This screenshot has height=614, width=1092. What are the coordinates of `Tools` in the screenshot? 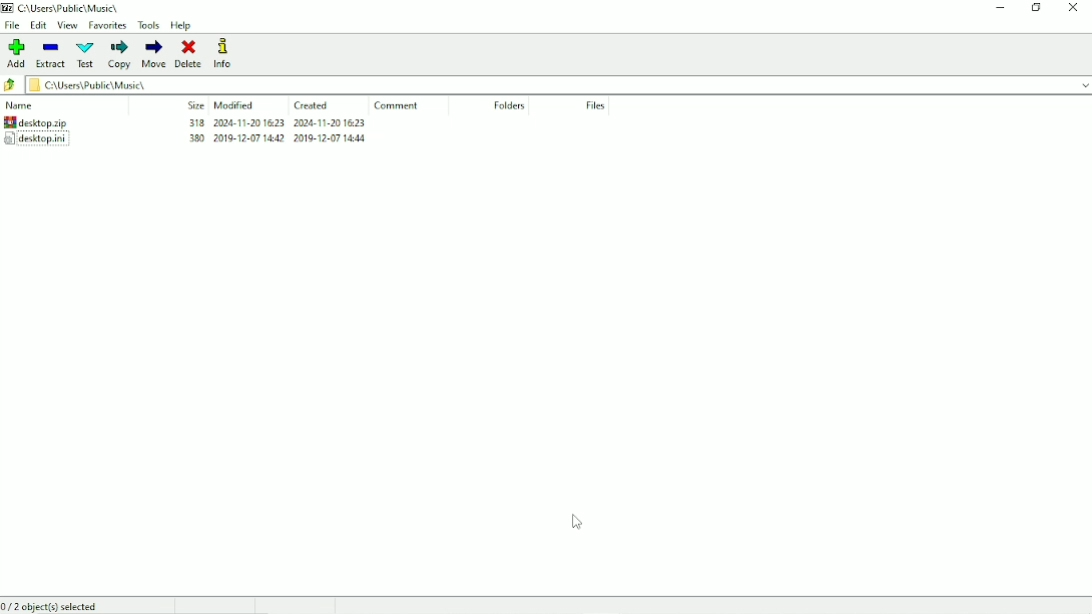 It's located at (149, 25).